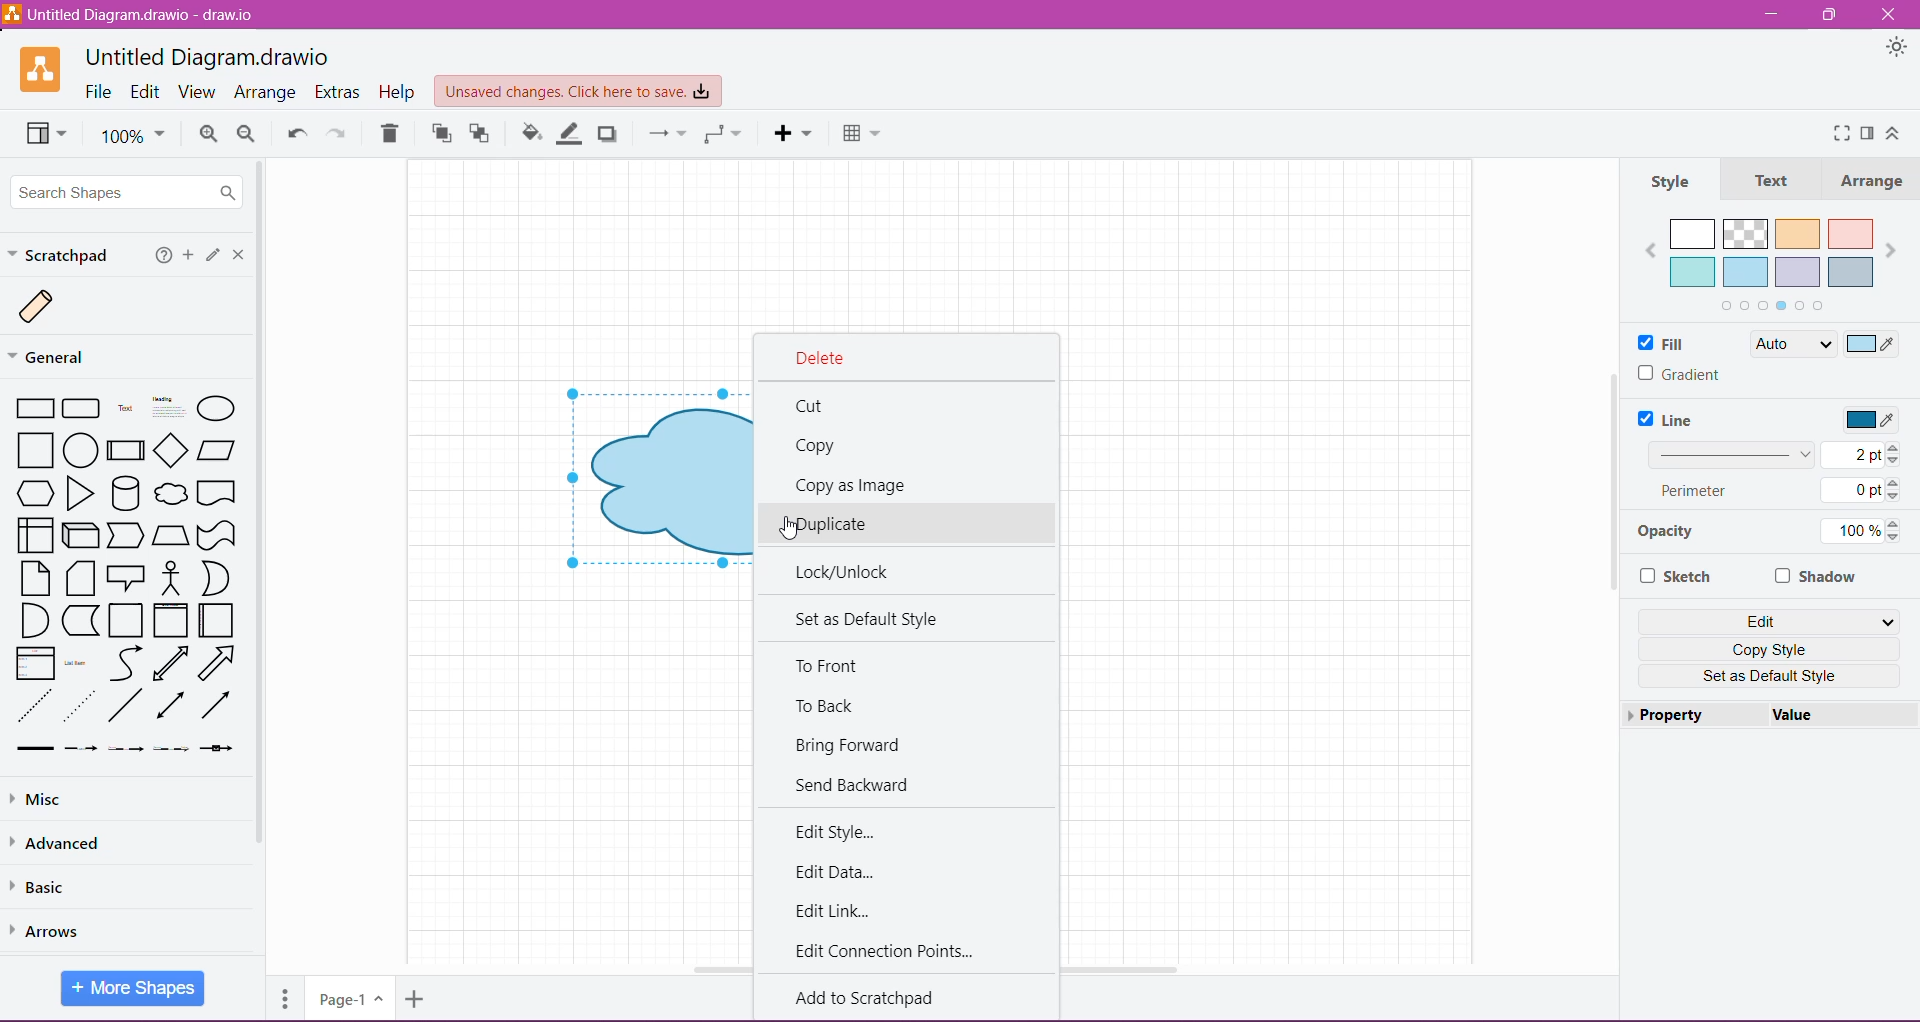 Image resolution: width=1920 pixels, height=1022 pixels. What do you see at coordinates (147, 92) in the screenshot?
I see `Edit` at bounding box center [147, 92].